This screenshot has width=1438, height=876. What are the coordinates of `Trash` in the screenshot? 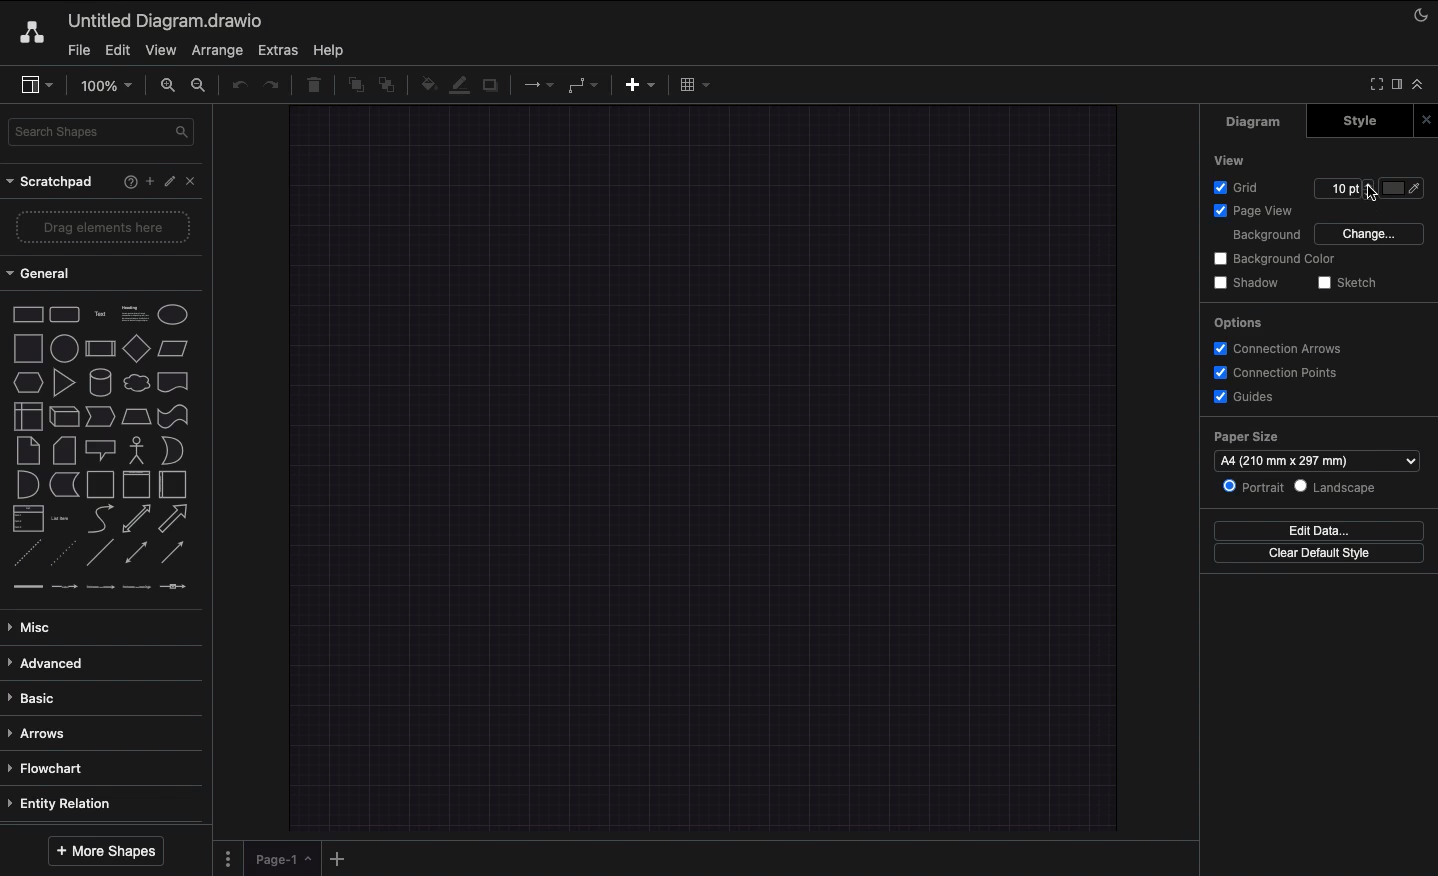 It's located at (314, 87).